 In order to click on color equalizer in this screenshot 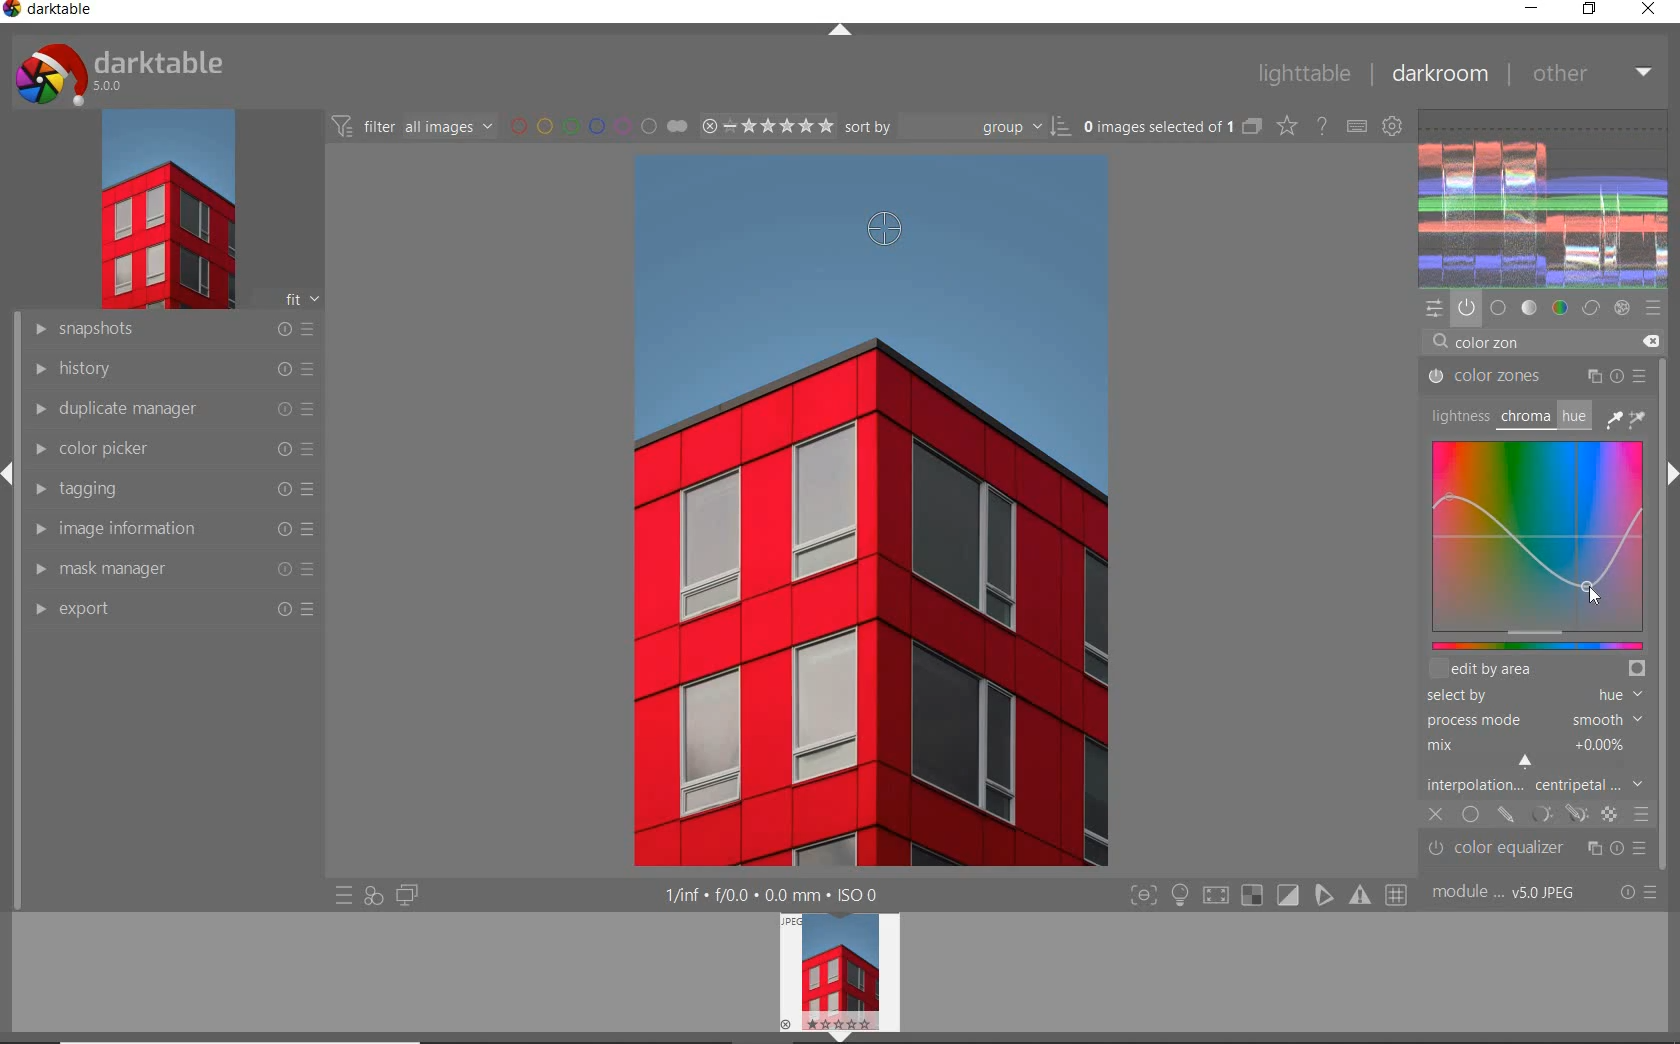, I will do `click(1538, 851)`.